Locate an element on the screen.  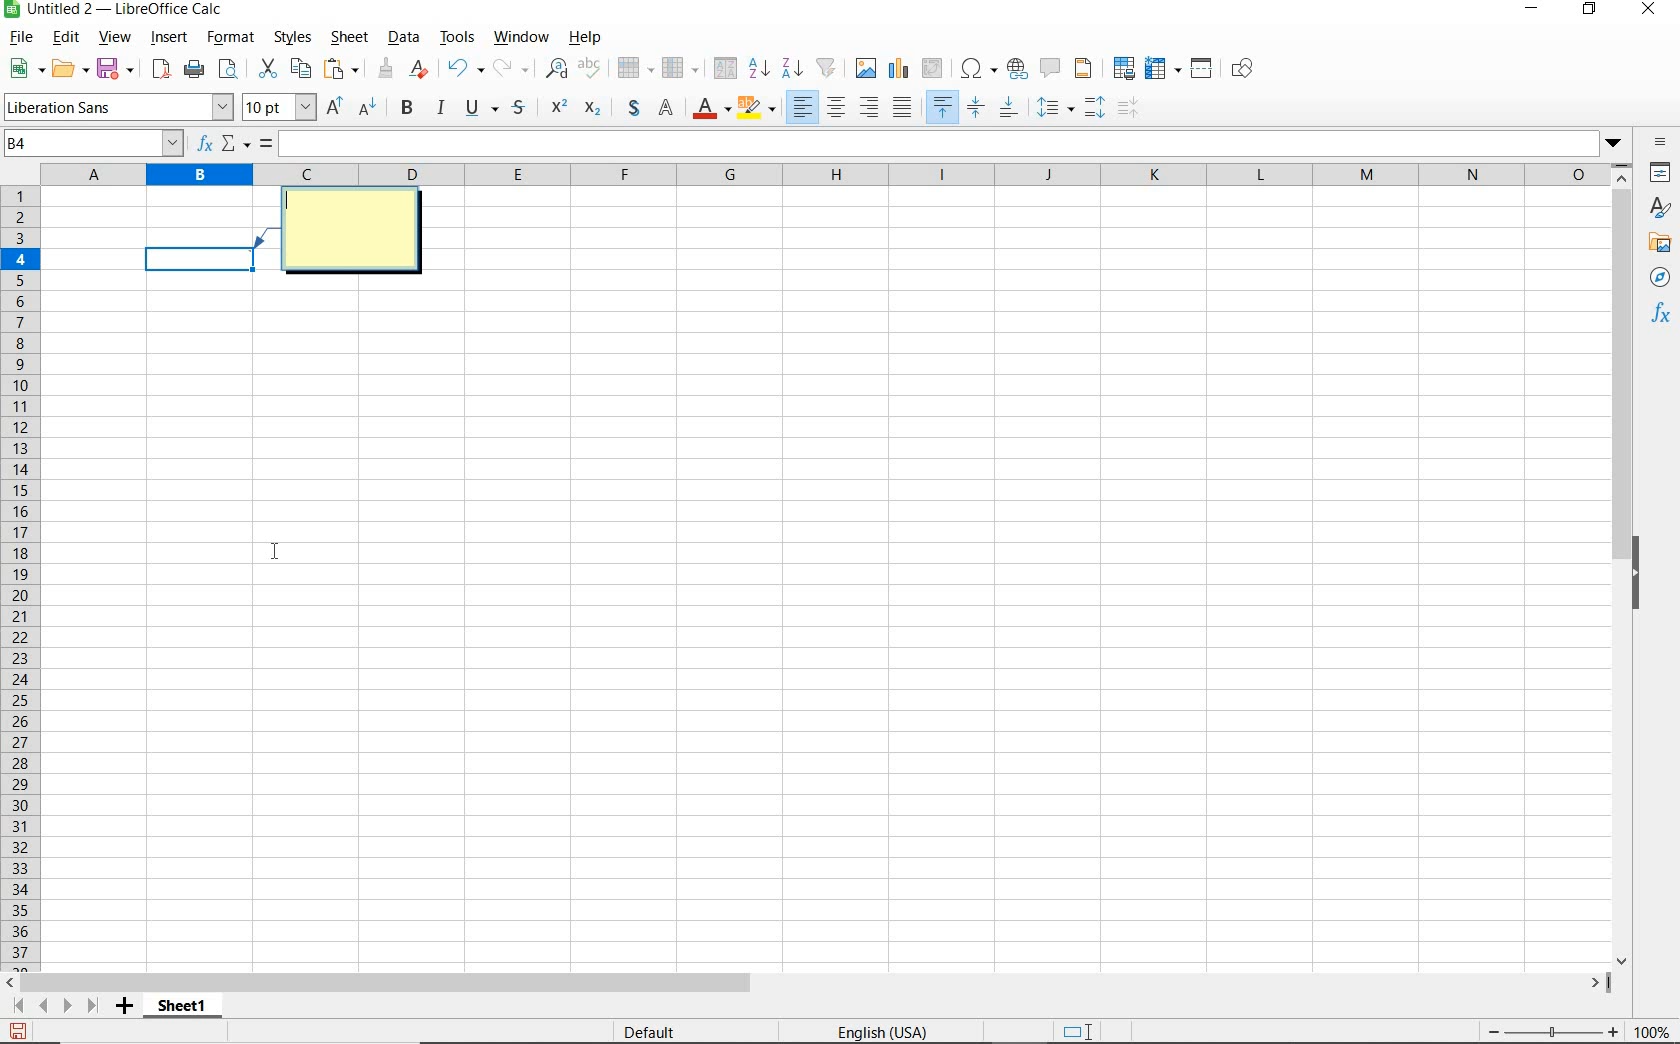
Superscript: Used to write exponents is located at coordinates (592, 106).